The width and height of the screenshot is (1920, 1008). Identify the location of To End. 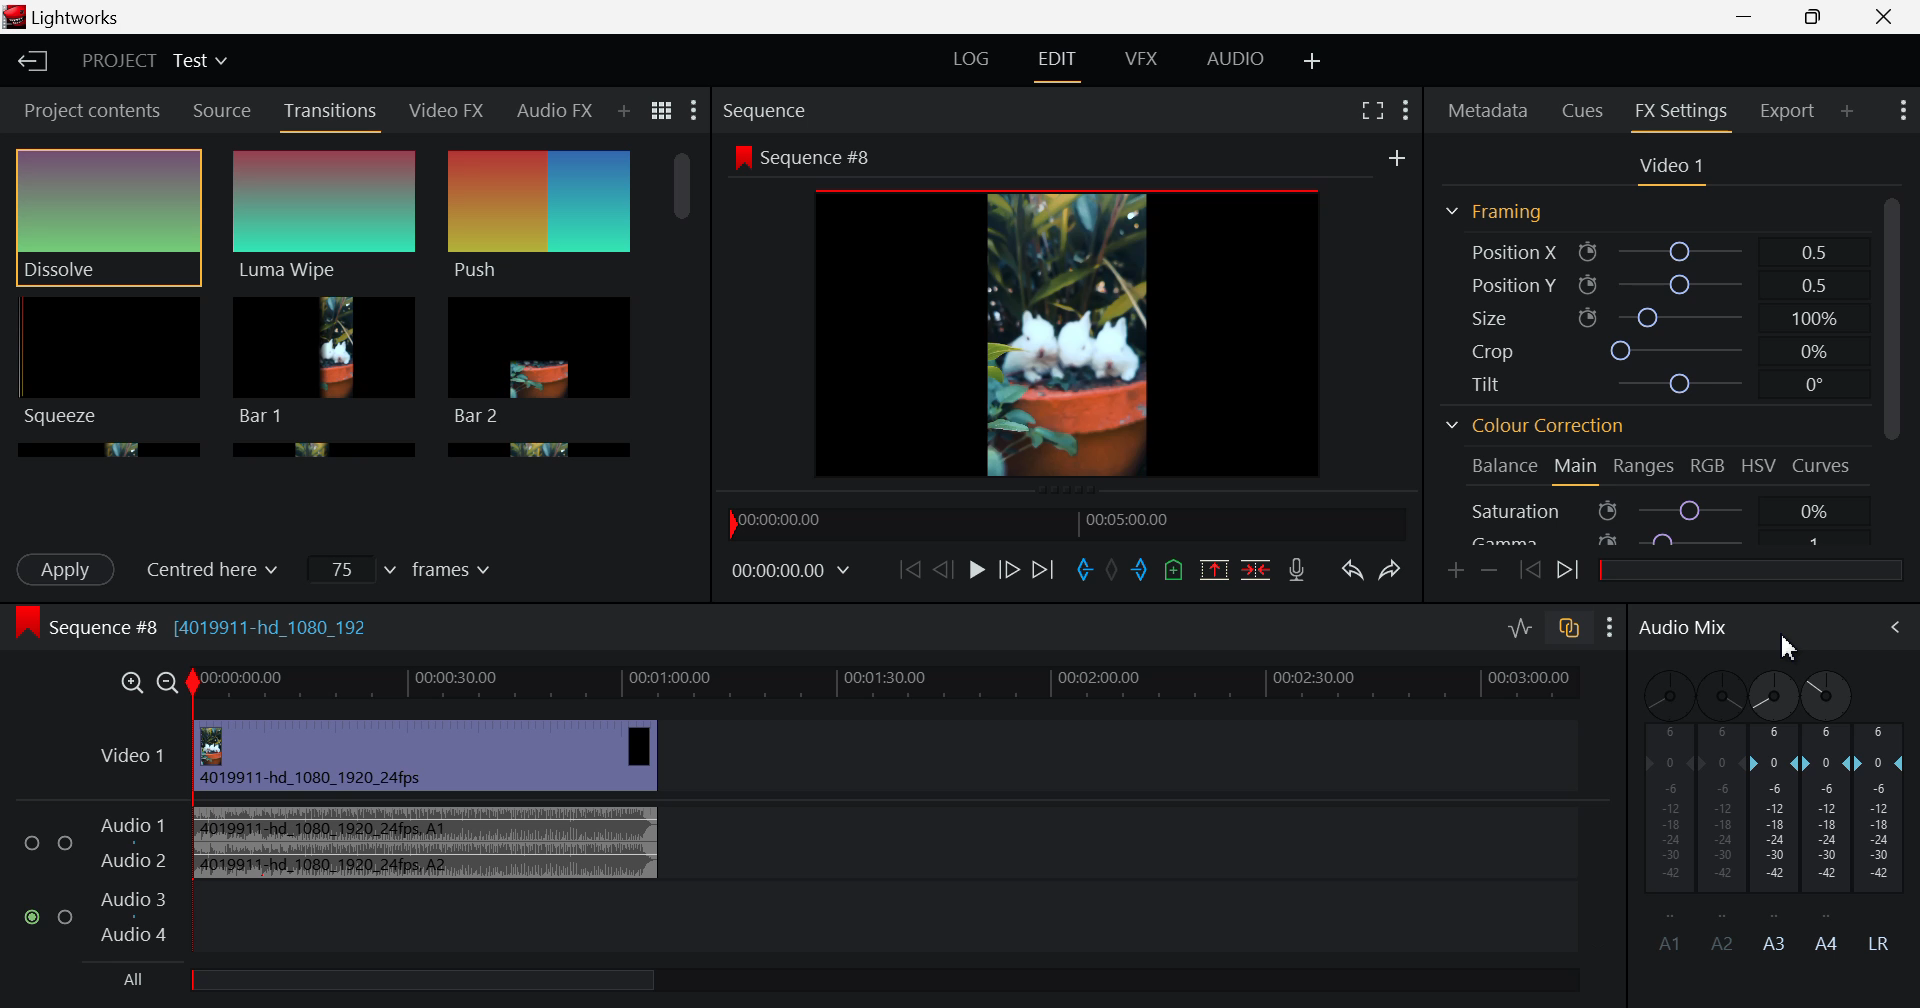
(1044, 572).